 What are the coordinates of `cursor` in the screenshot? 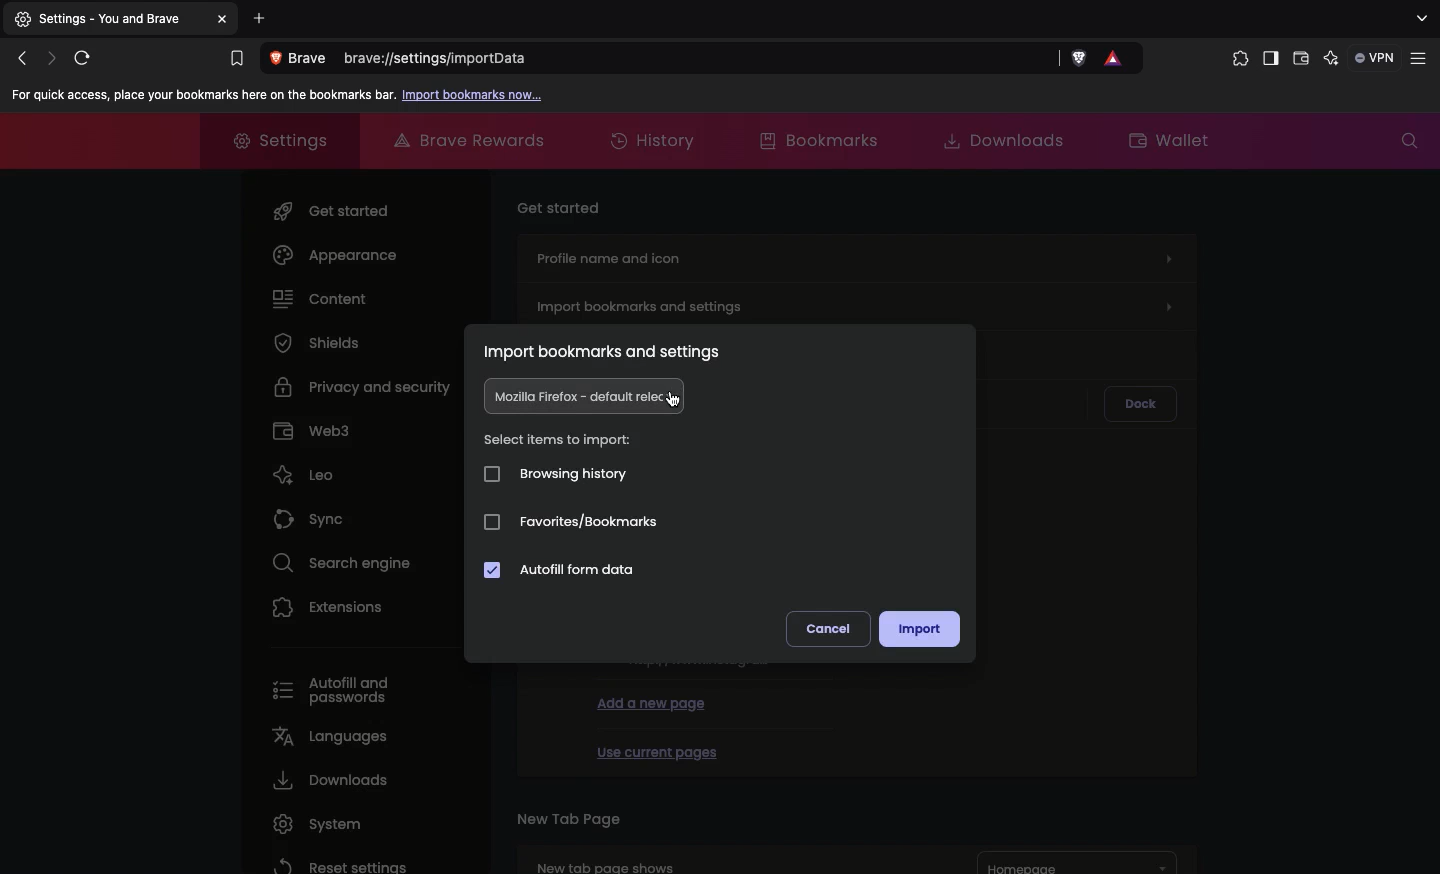 It's located at (673, 401).